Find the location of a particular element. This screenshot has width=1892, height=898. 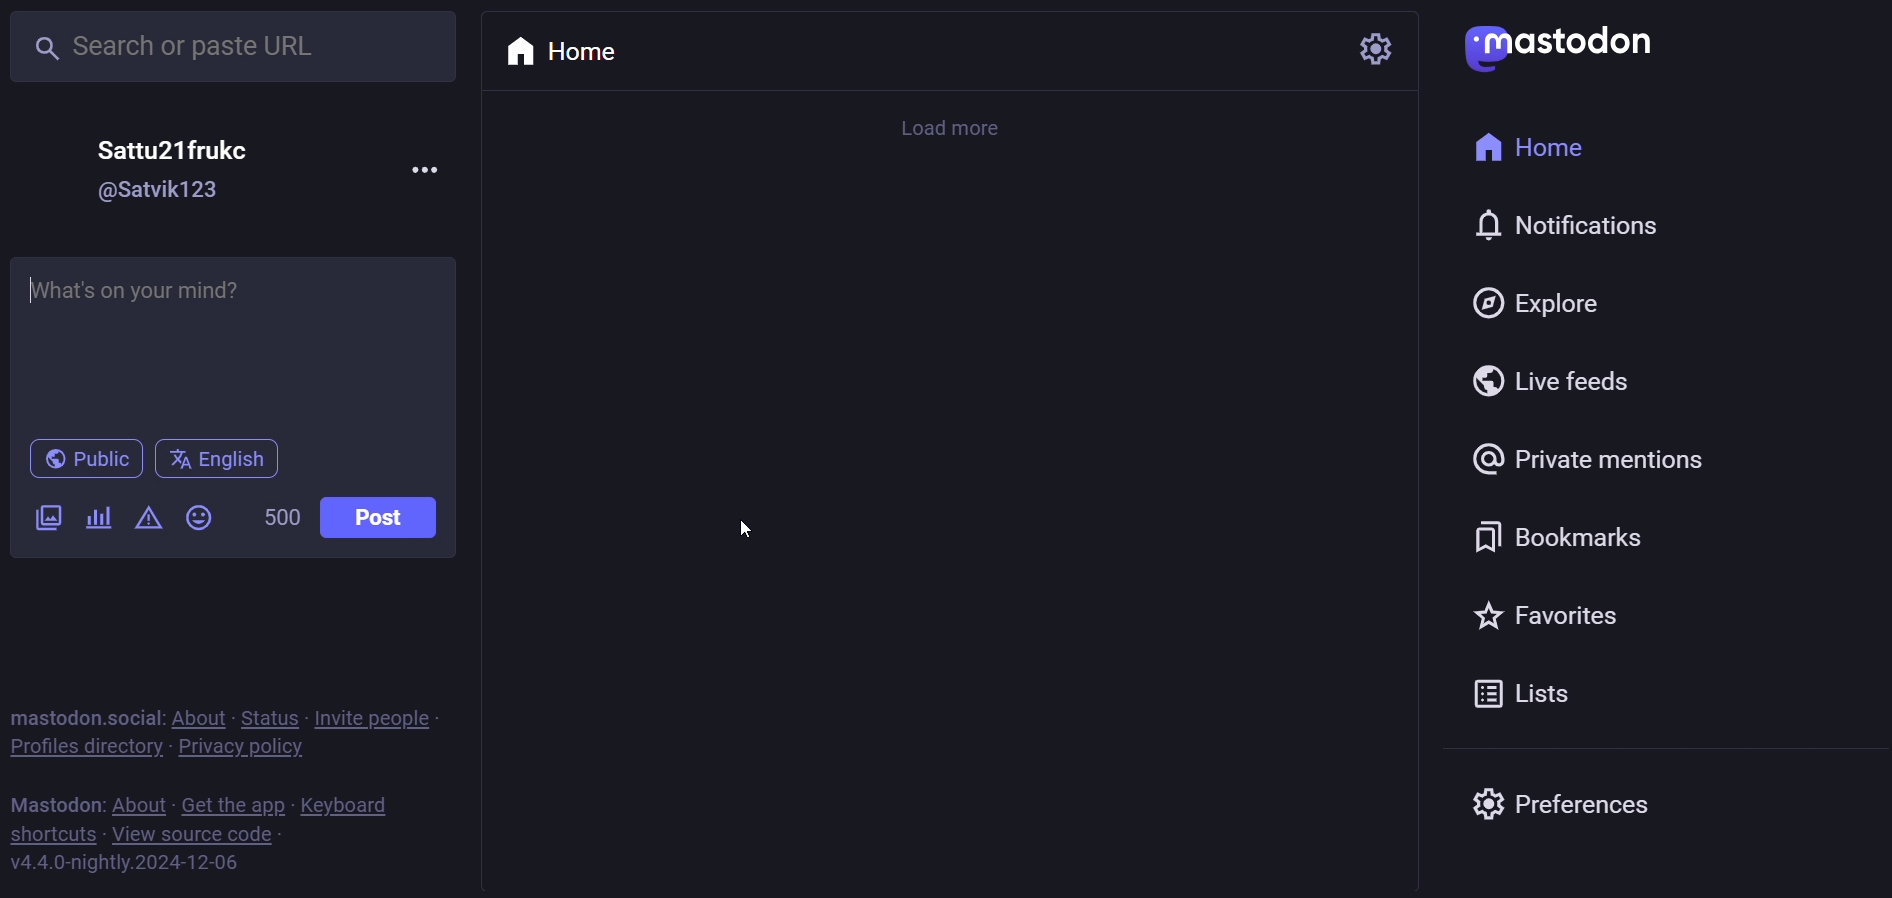

public is located at coordinates (85, 459).